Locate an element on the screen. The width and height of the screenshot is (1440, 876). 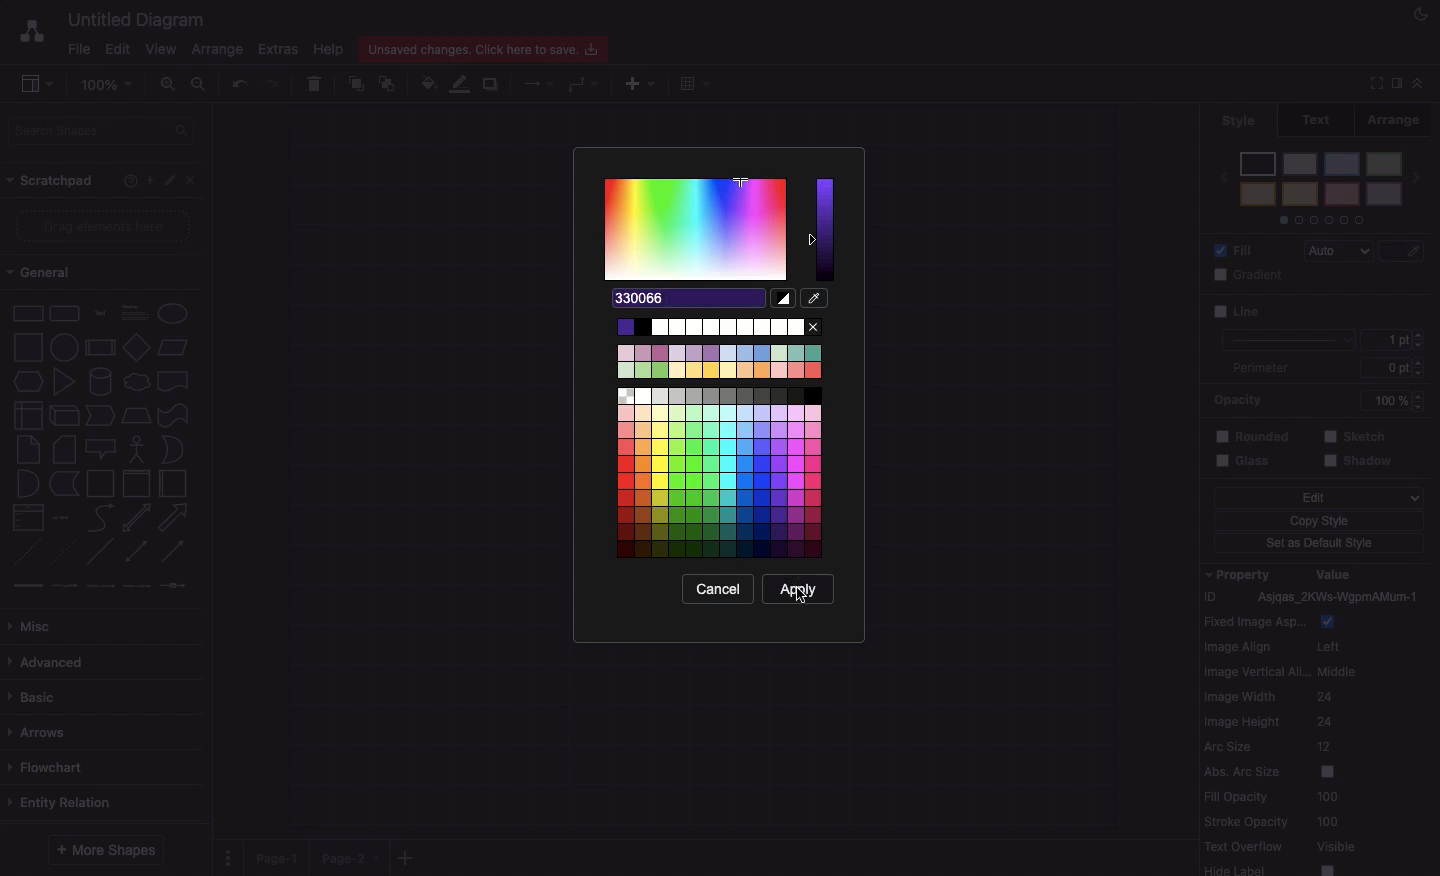
Arrows is located at coordinates (42, 730).